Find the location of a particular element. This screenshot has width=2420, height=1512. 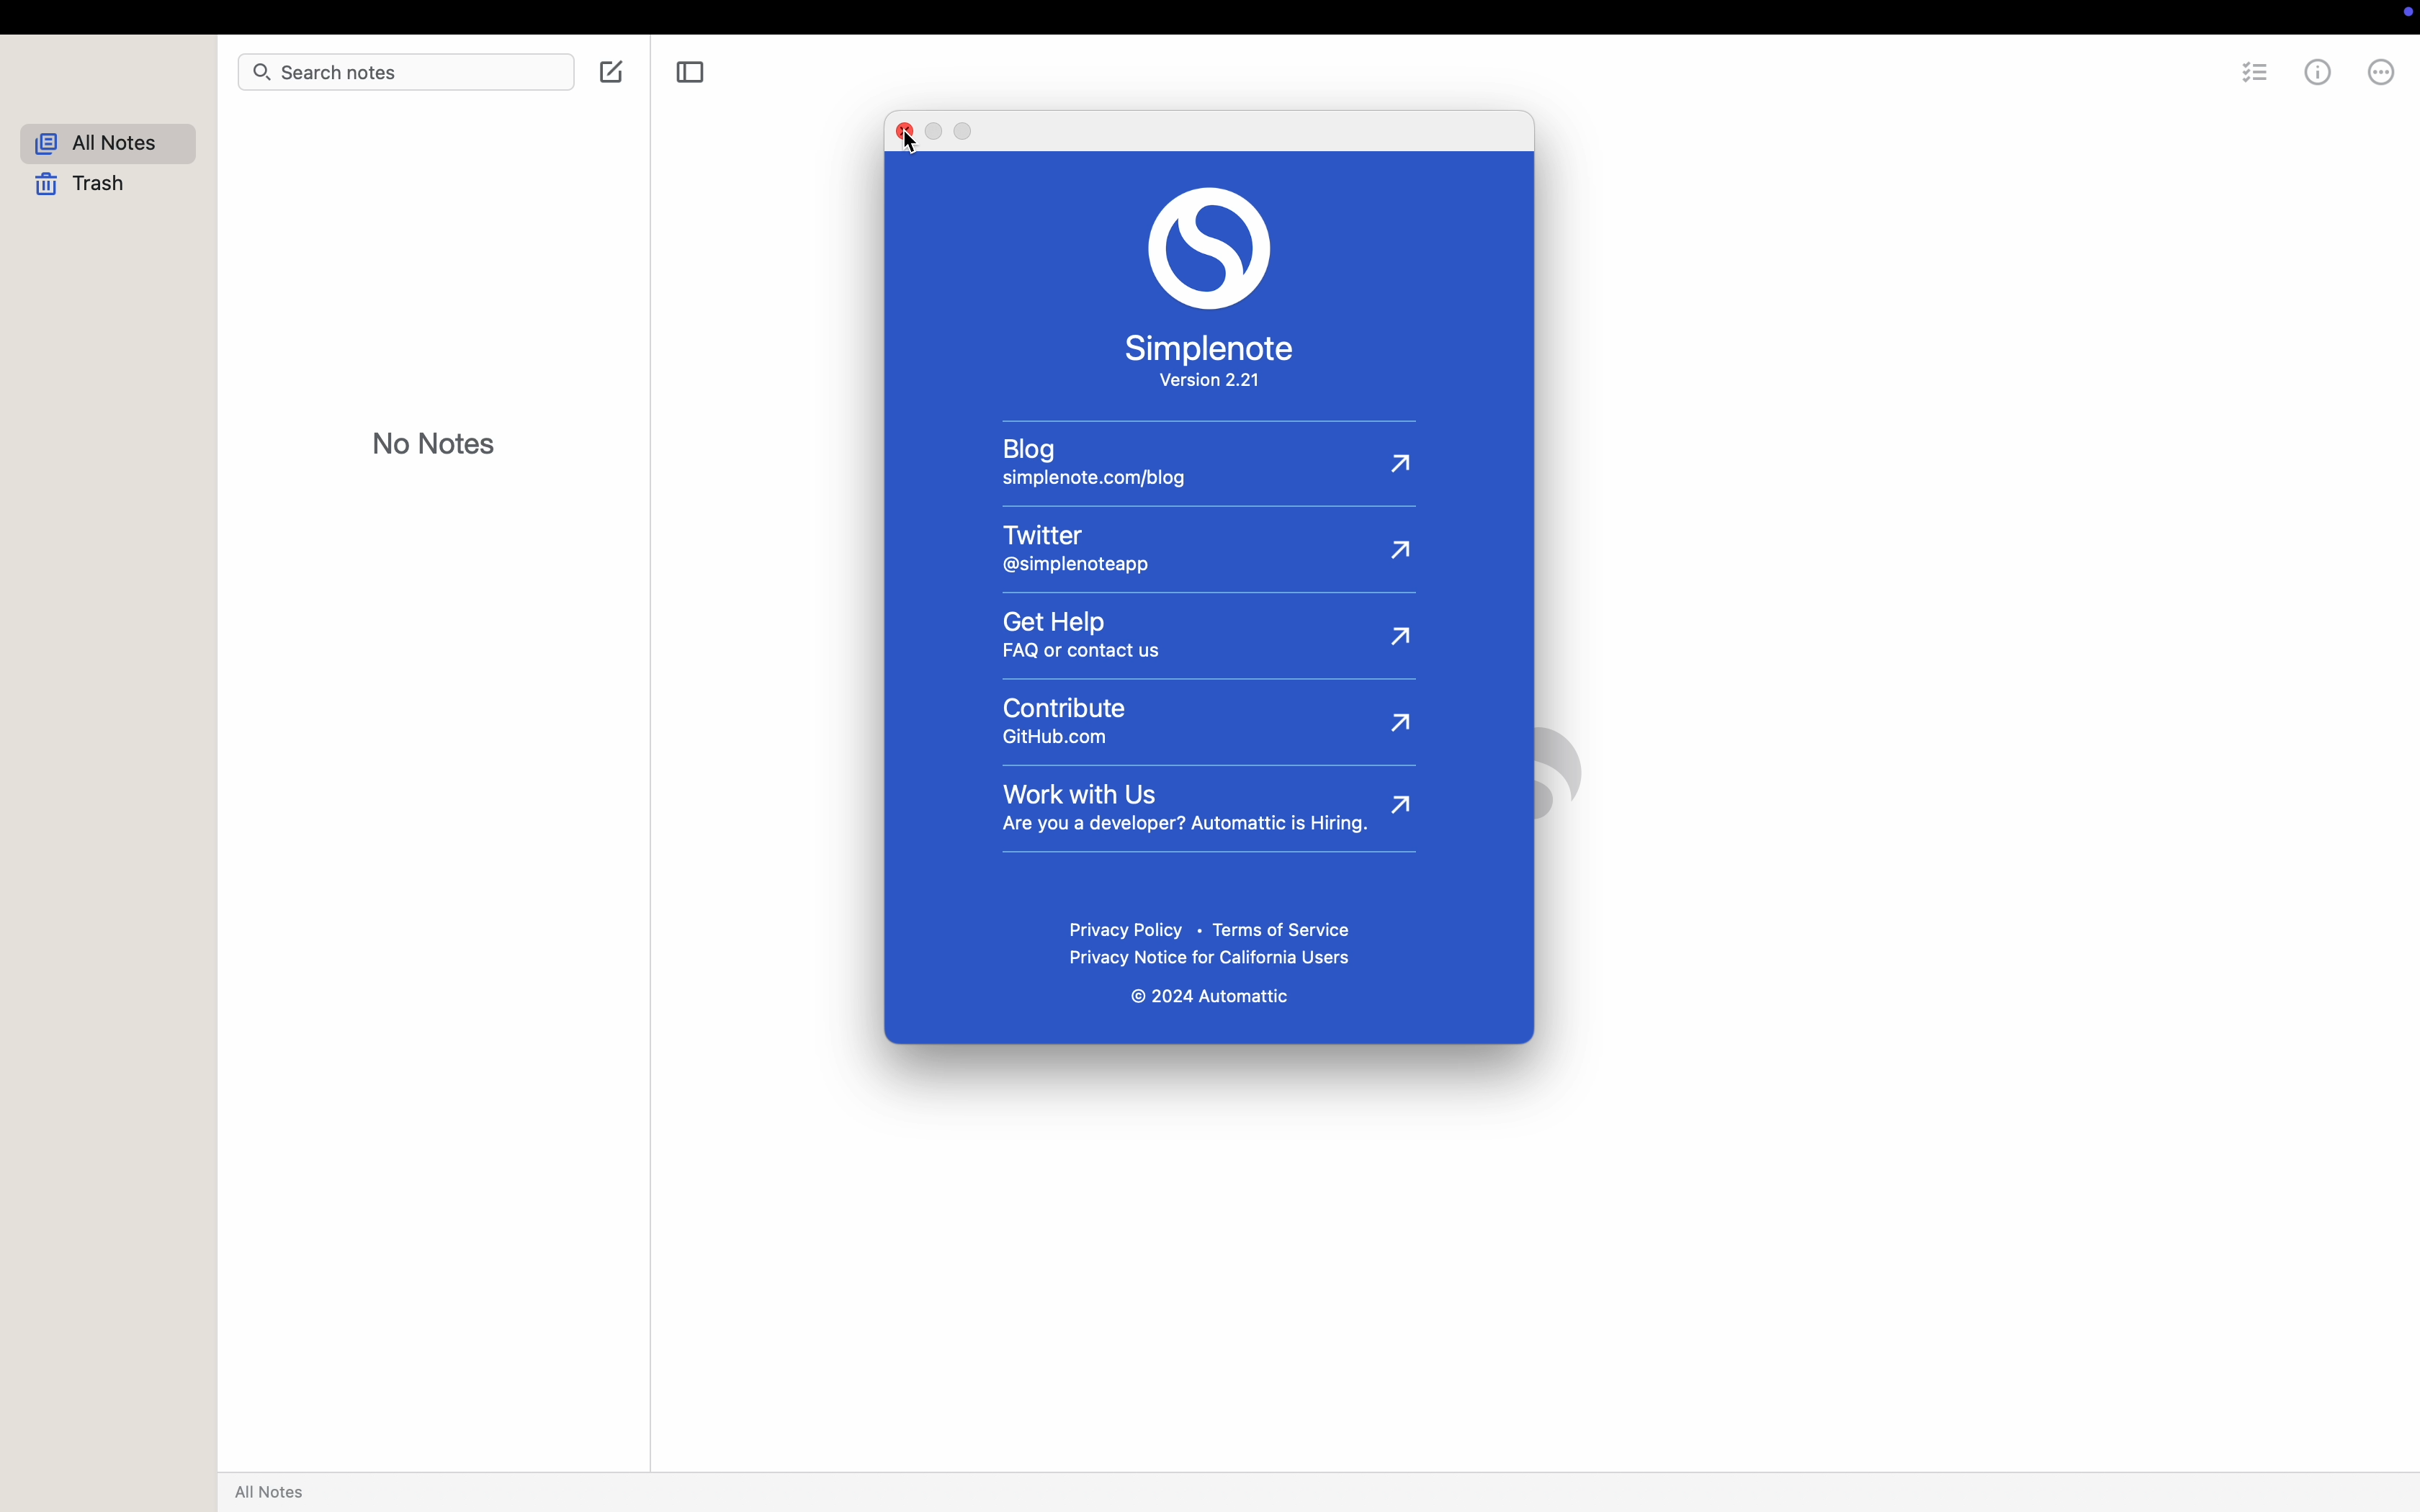

version 2.21 is located at coordinates (1213, 383).